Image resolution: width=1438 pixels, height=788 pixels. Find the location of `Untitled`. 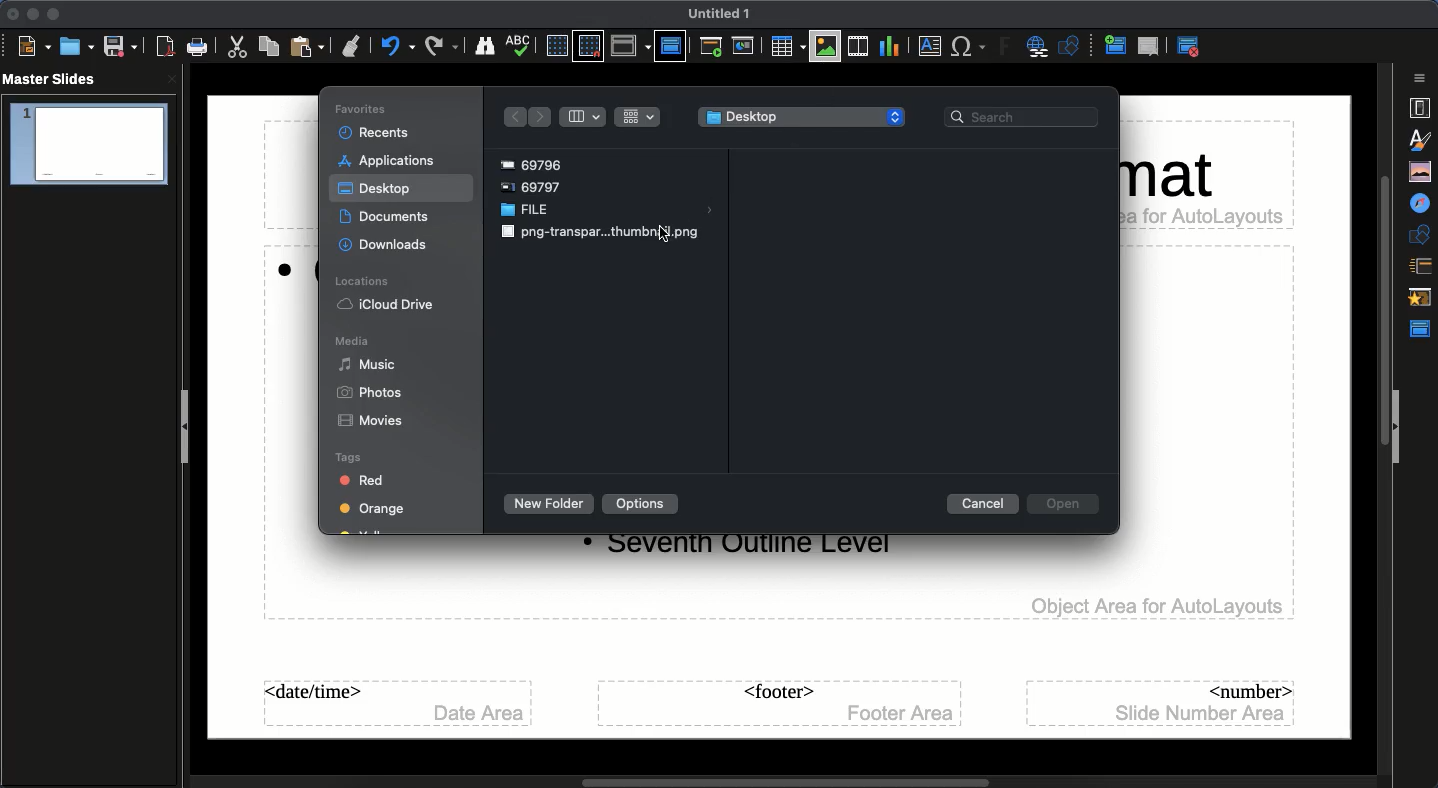

Untitled is located at coordinates (720, 14).